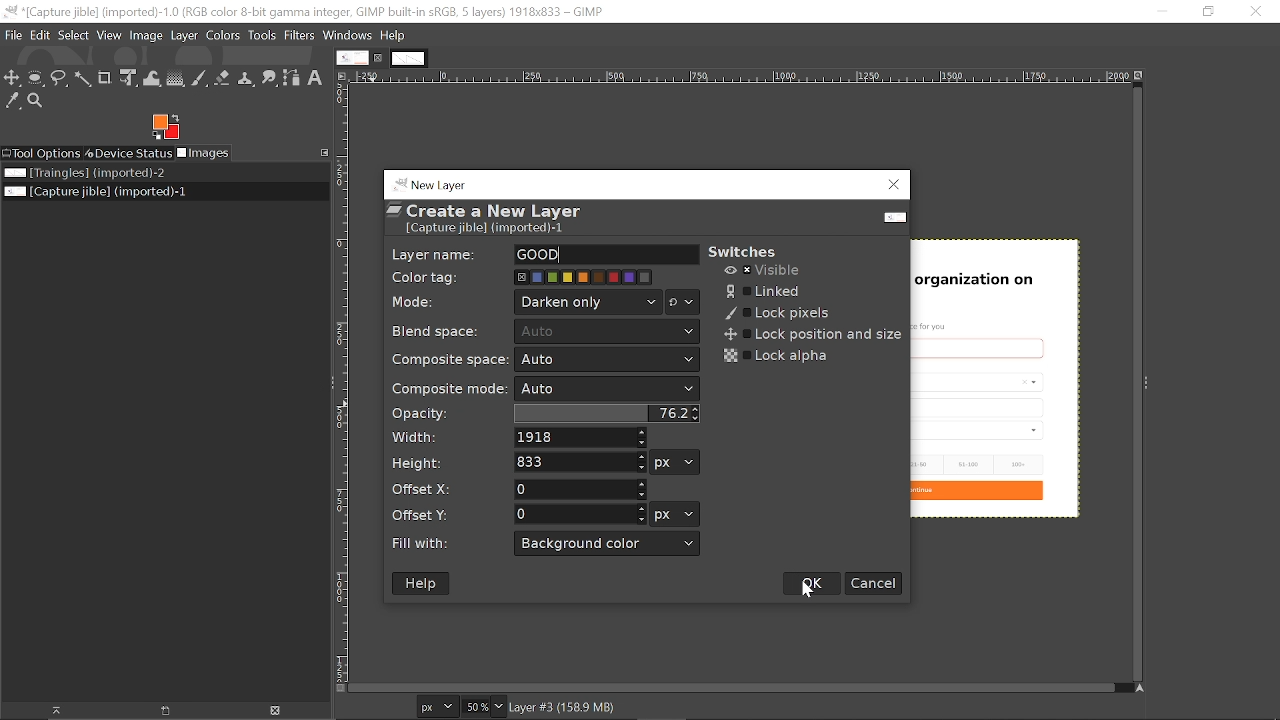 The image size is (1280, 720). I want to click on Current image, so click(1006, 372).